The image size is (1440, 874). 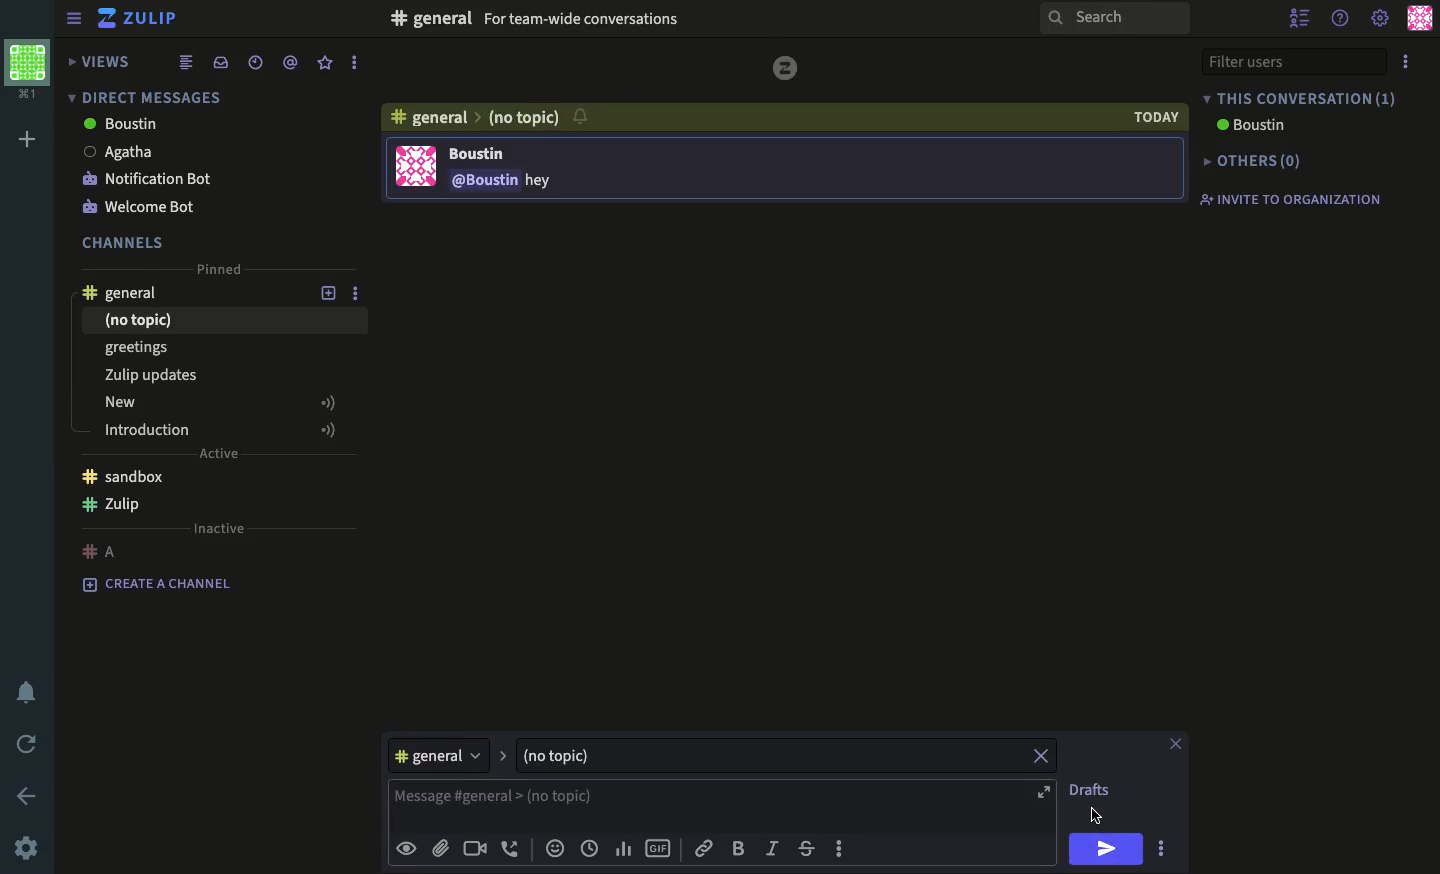 What do you see at coordinates (1248, 162) in the screenshot?
I see `others(0)` at bounding box center [1248, 162].